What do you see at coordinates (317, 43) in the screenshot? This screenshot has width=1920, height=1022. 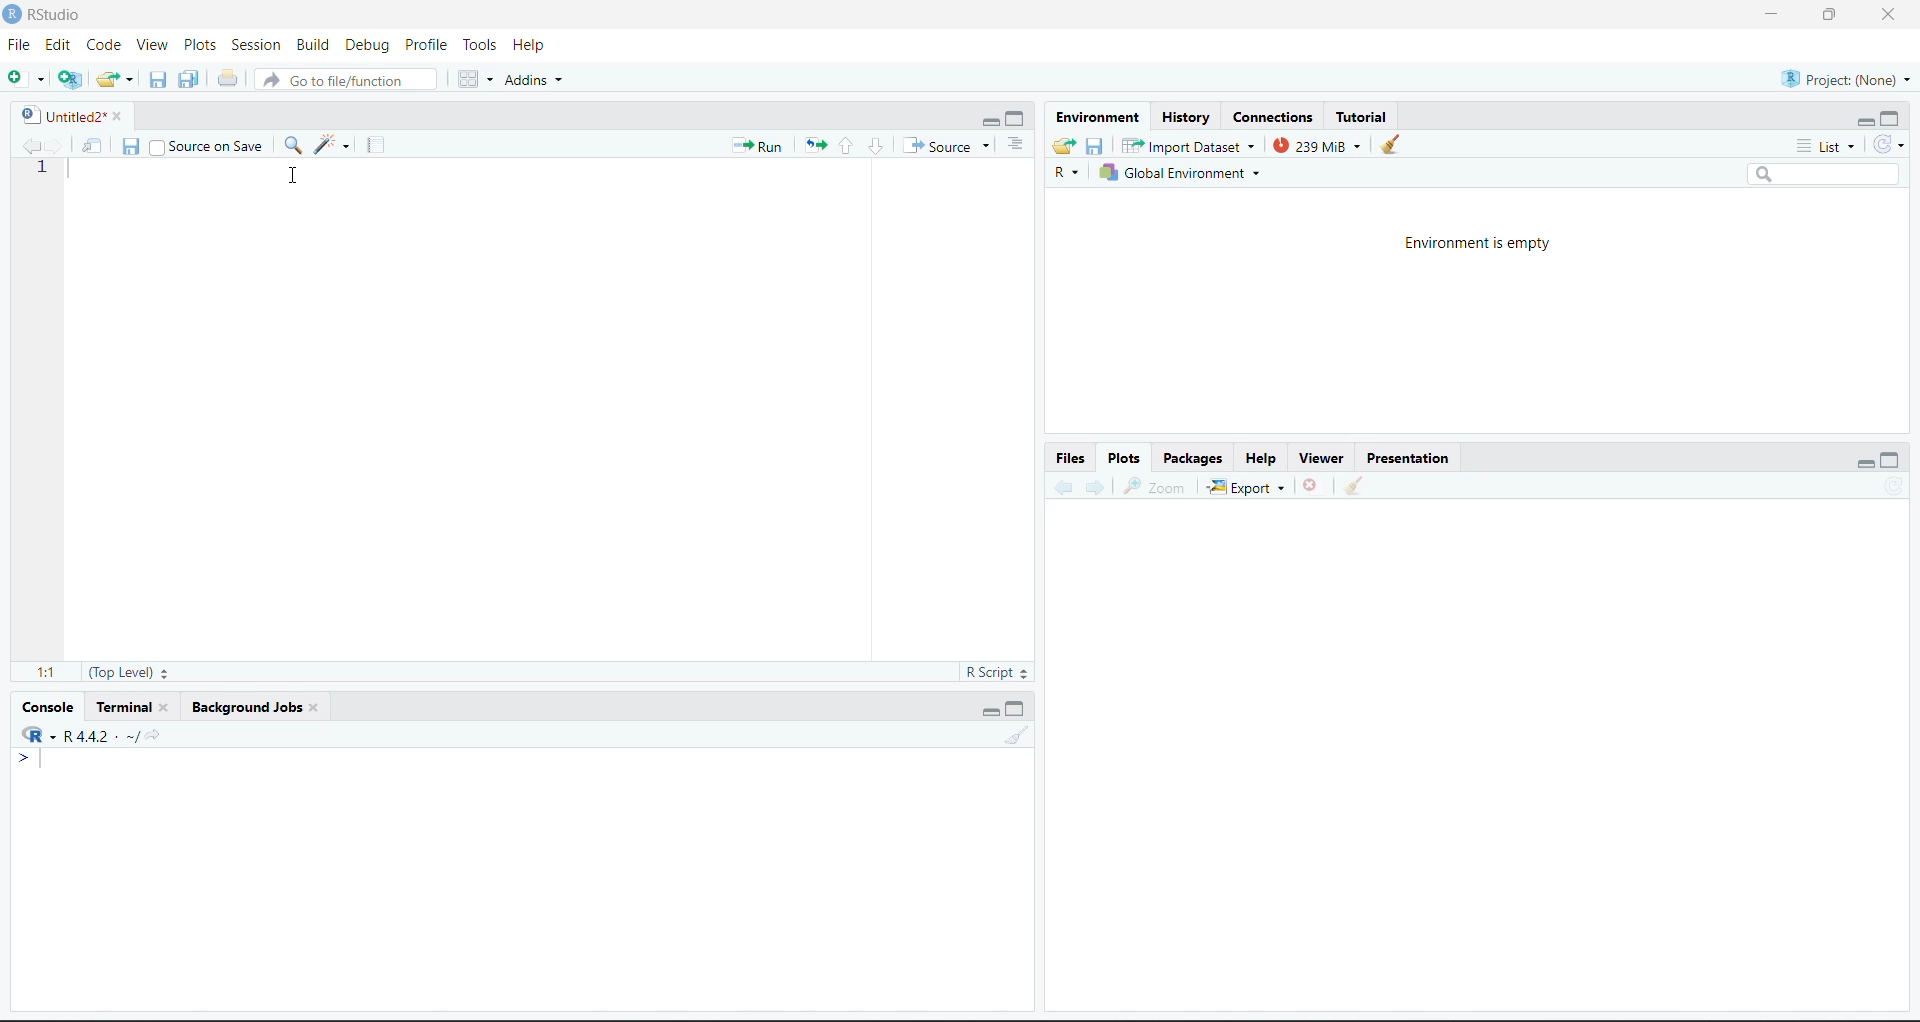 I see `BUild` at bounding box center [317, 43].